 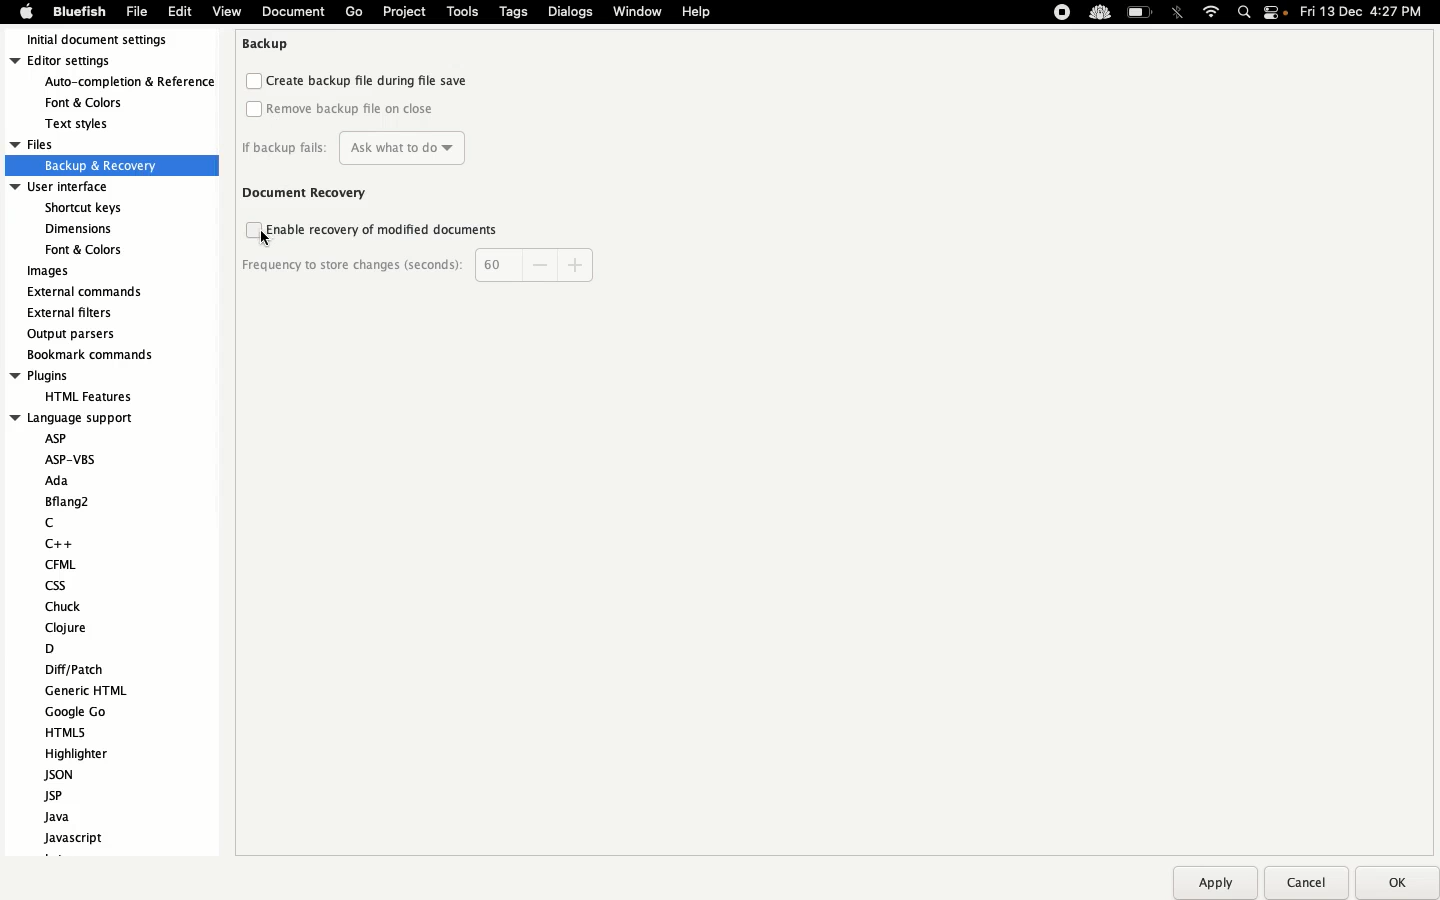 I want to click on Initial document settings, so click(x=106, y=40).